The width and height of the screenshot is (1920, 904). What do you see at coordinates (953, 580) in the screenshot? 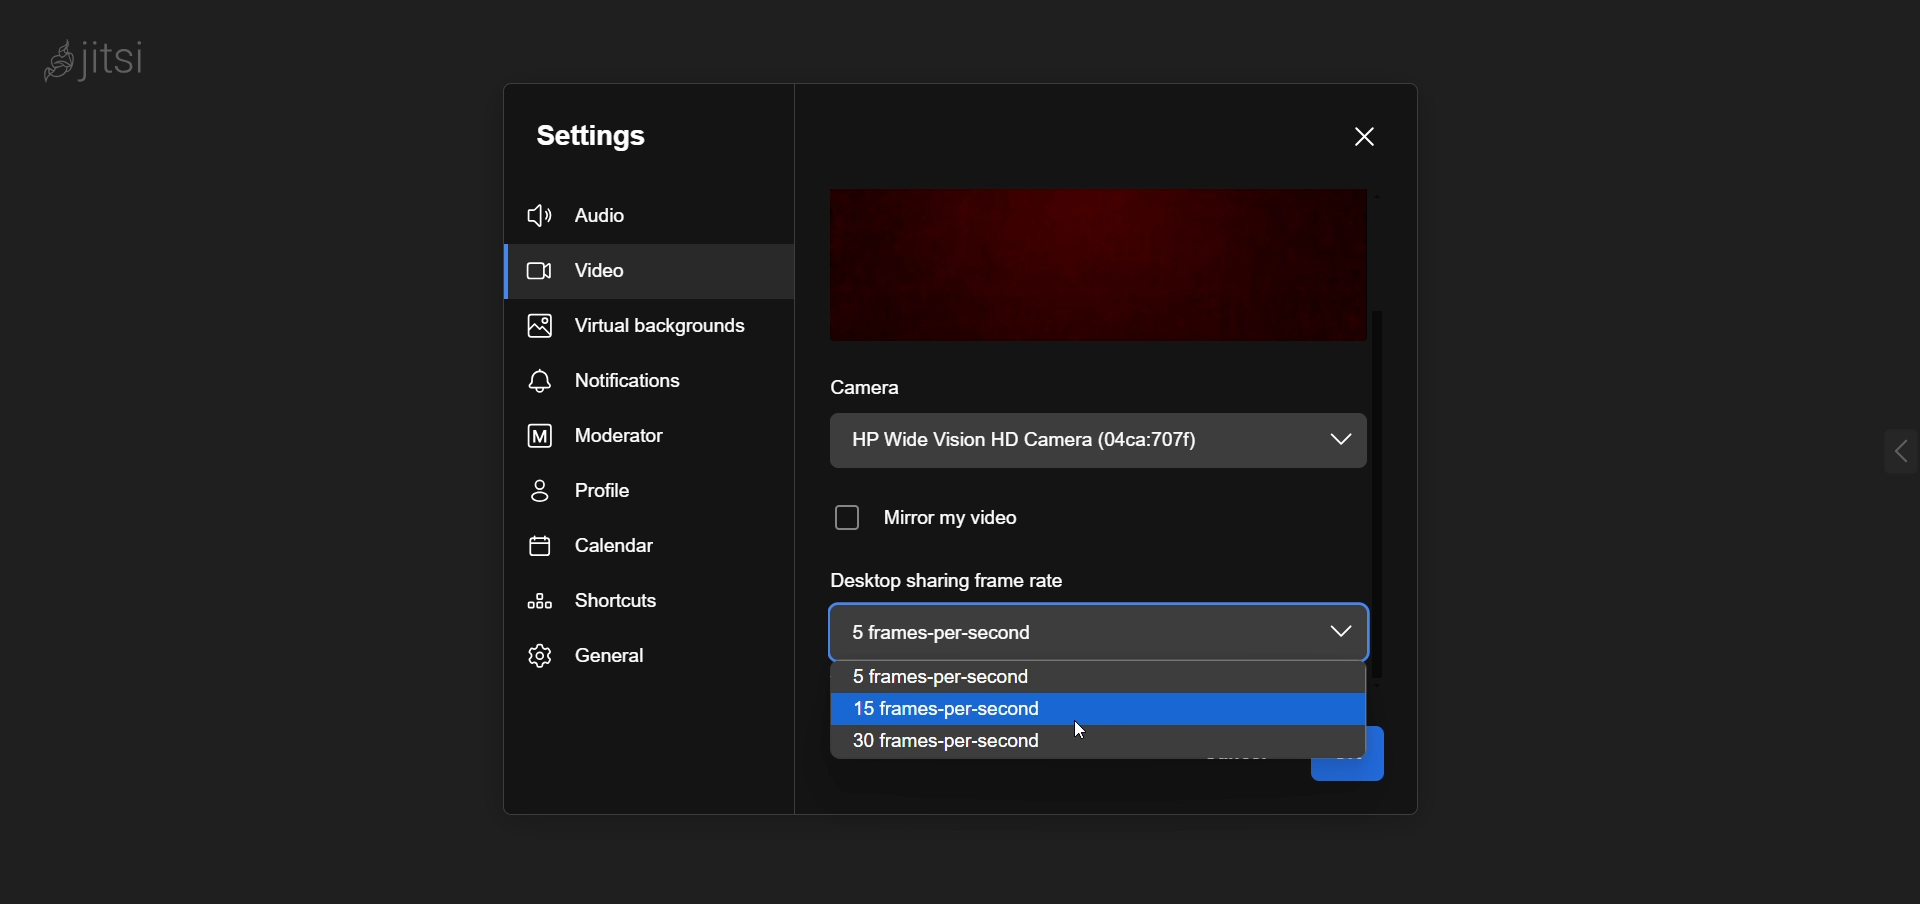
I see `desktop sharing frame rate` at bounding box center [953, 580].